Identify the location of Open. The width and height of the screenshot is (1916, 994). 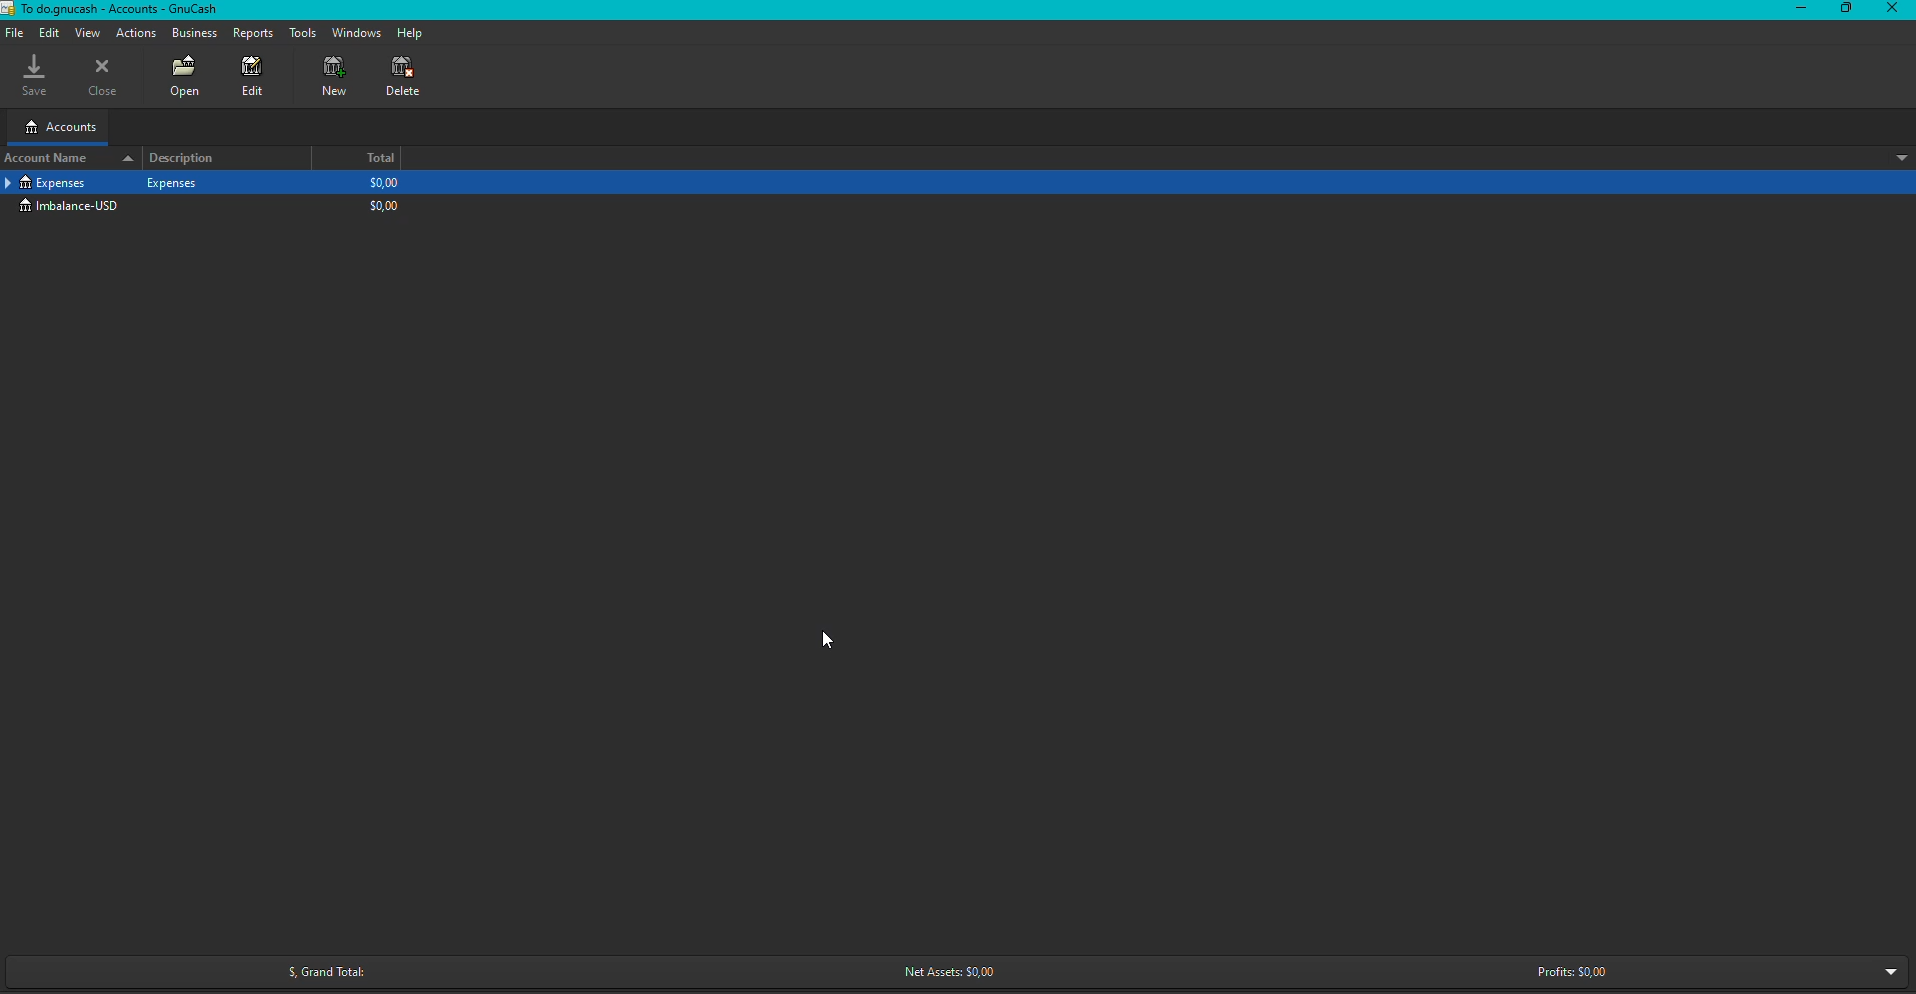
(185, 77).